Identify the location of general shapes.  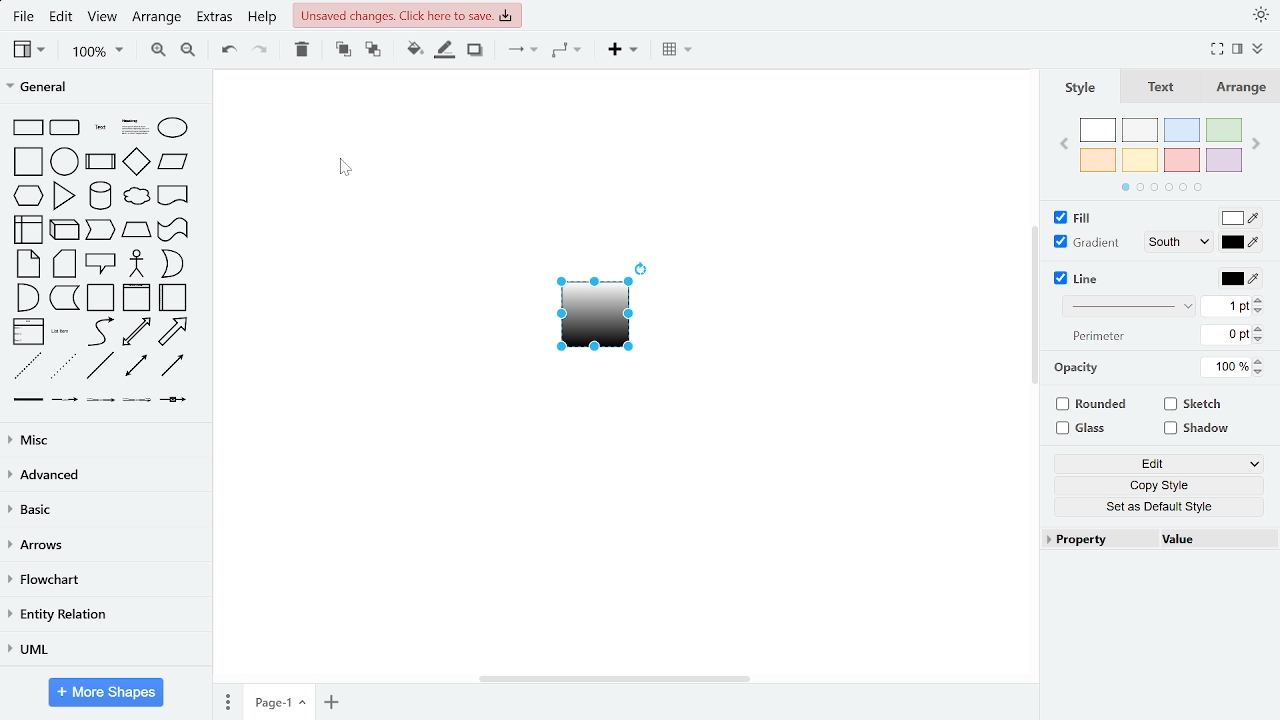
(136, 298).